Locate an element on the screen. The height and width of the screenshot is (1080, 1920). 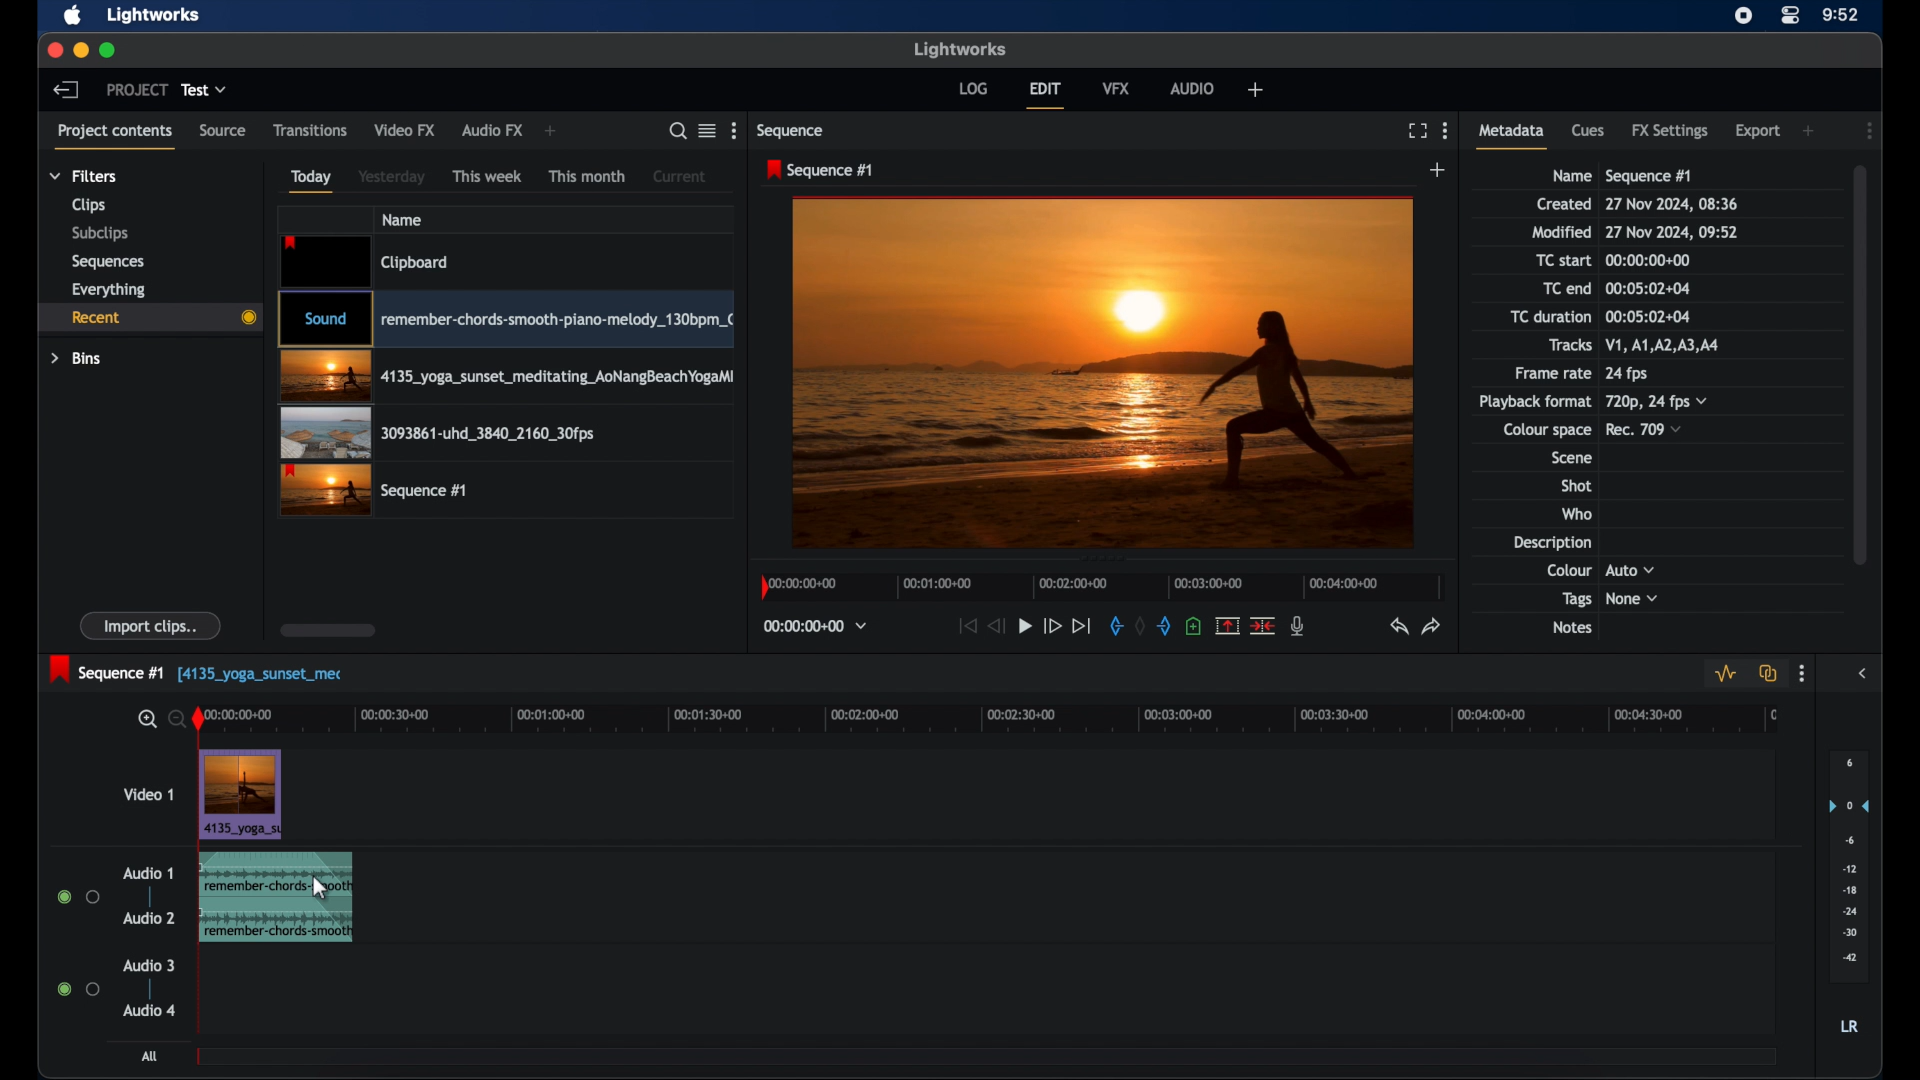
log is located at coordinates (973, 88).